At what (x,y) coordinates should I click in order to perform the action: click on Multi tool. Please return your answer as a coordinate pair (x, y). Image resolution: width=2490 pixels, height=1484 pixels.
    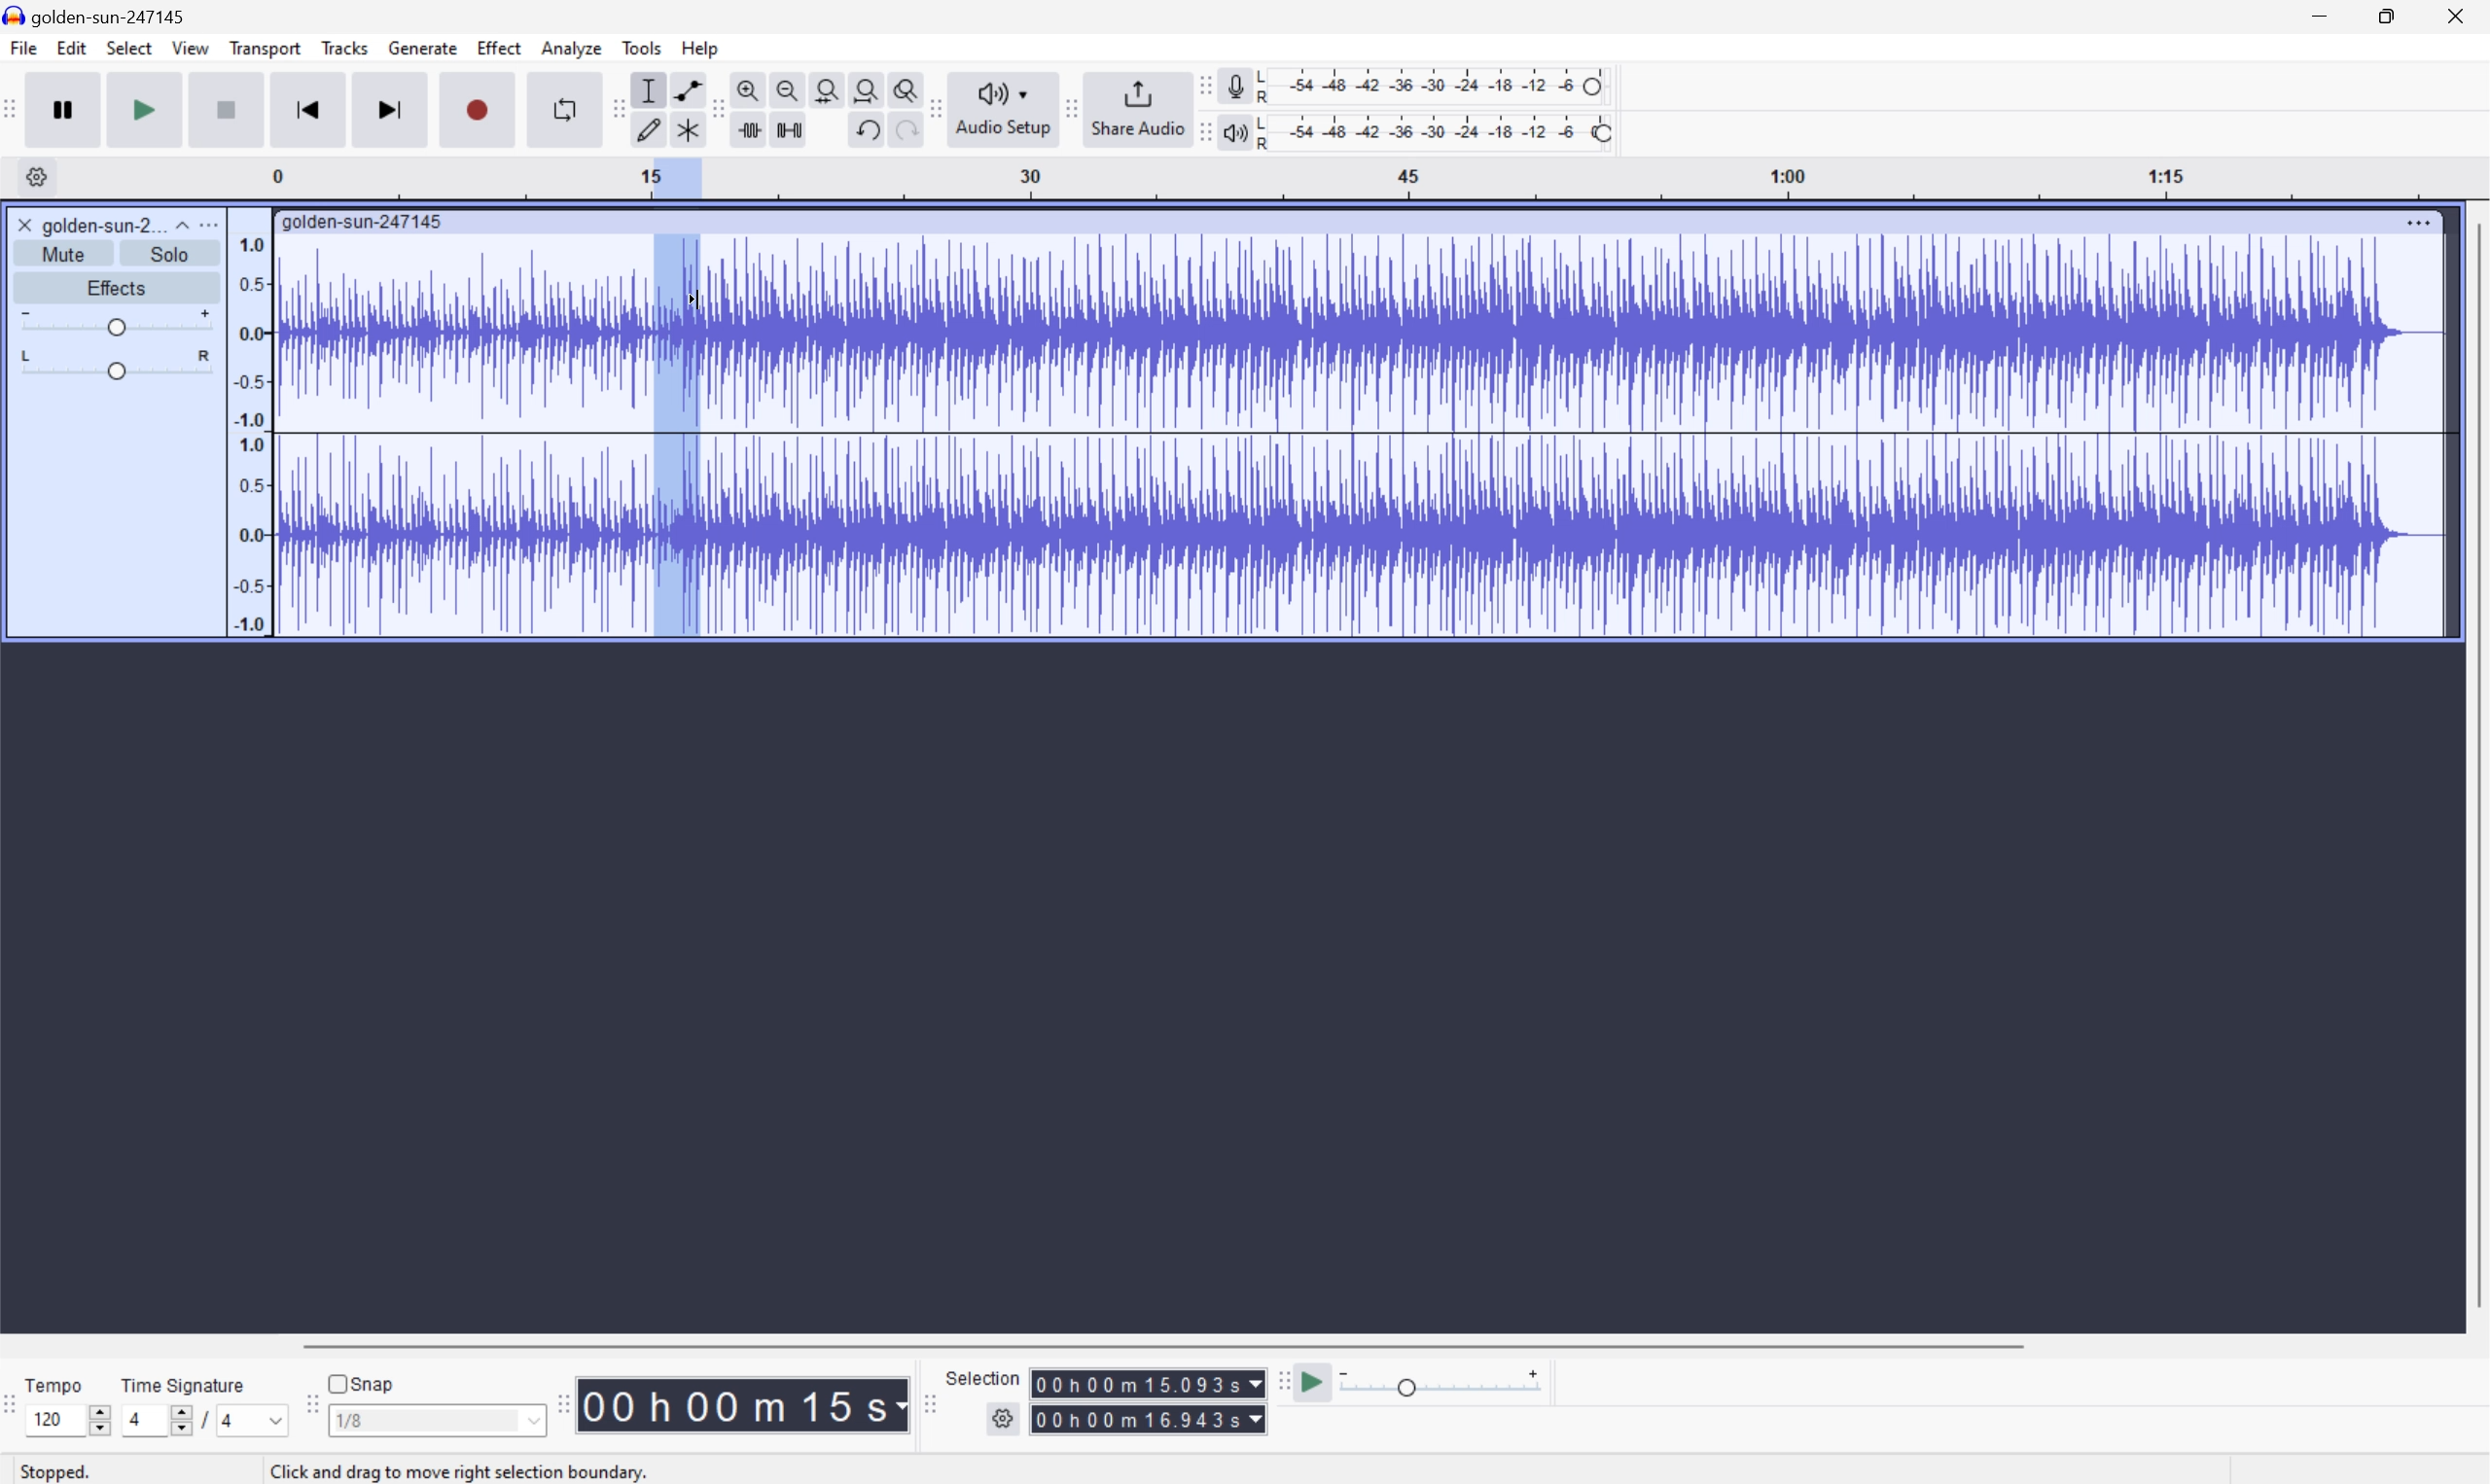
    Looking at the image, I should click on (691, 127).